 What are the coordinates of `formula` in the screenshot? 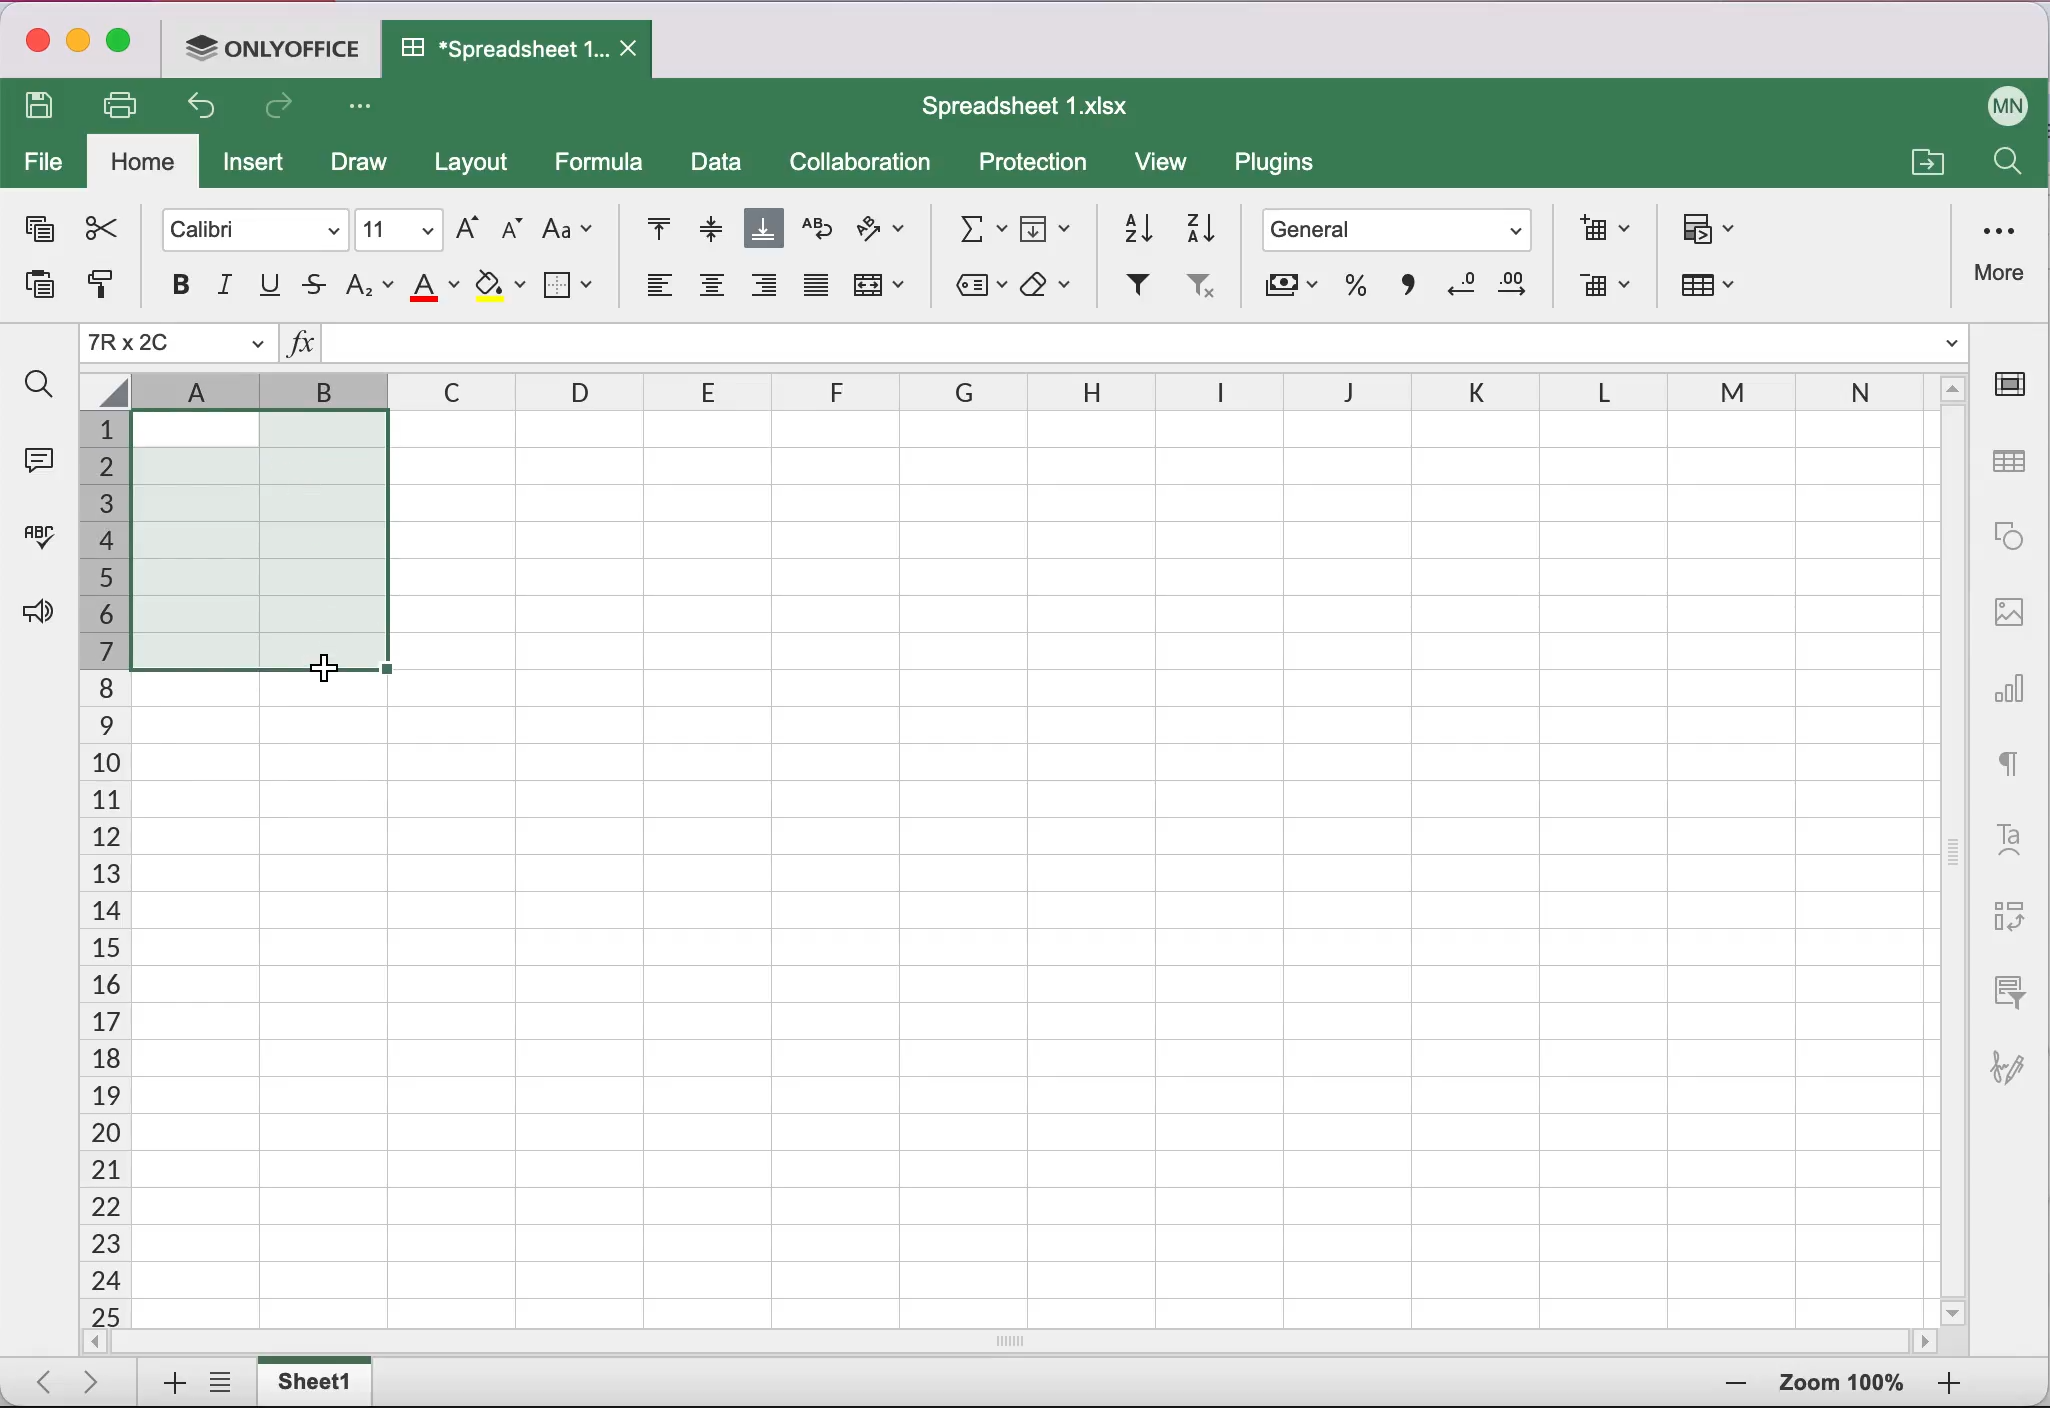 It's located at (605, 162).